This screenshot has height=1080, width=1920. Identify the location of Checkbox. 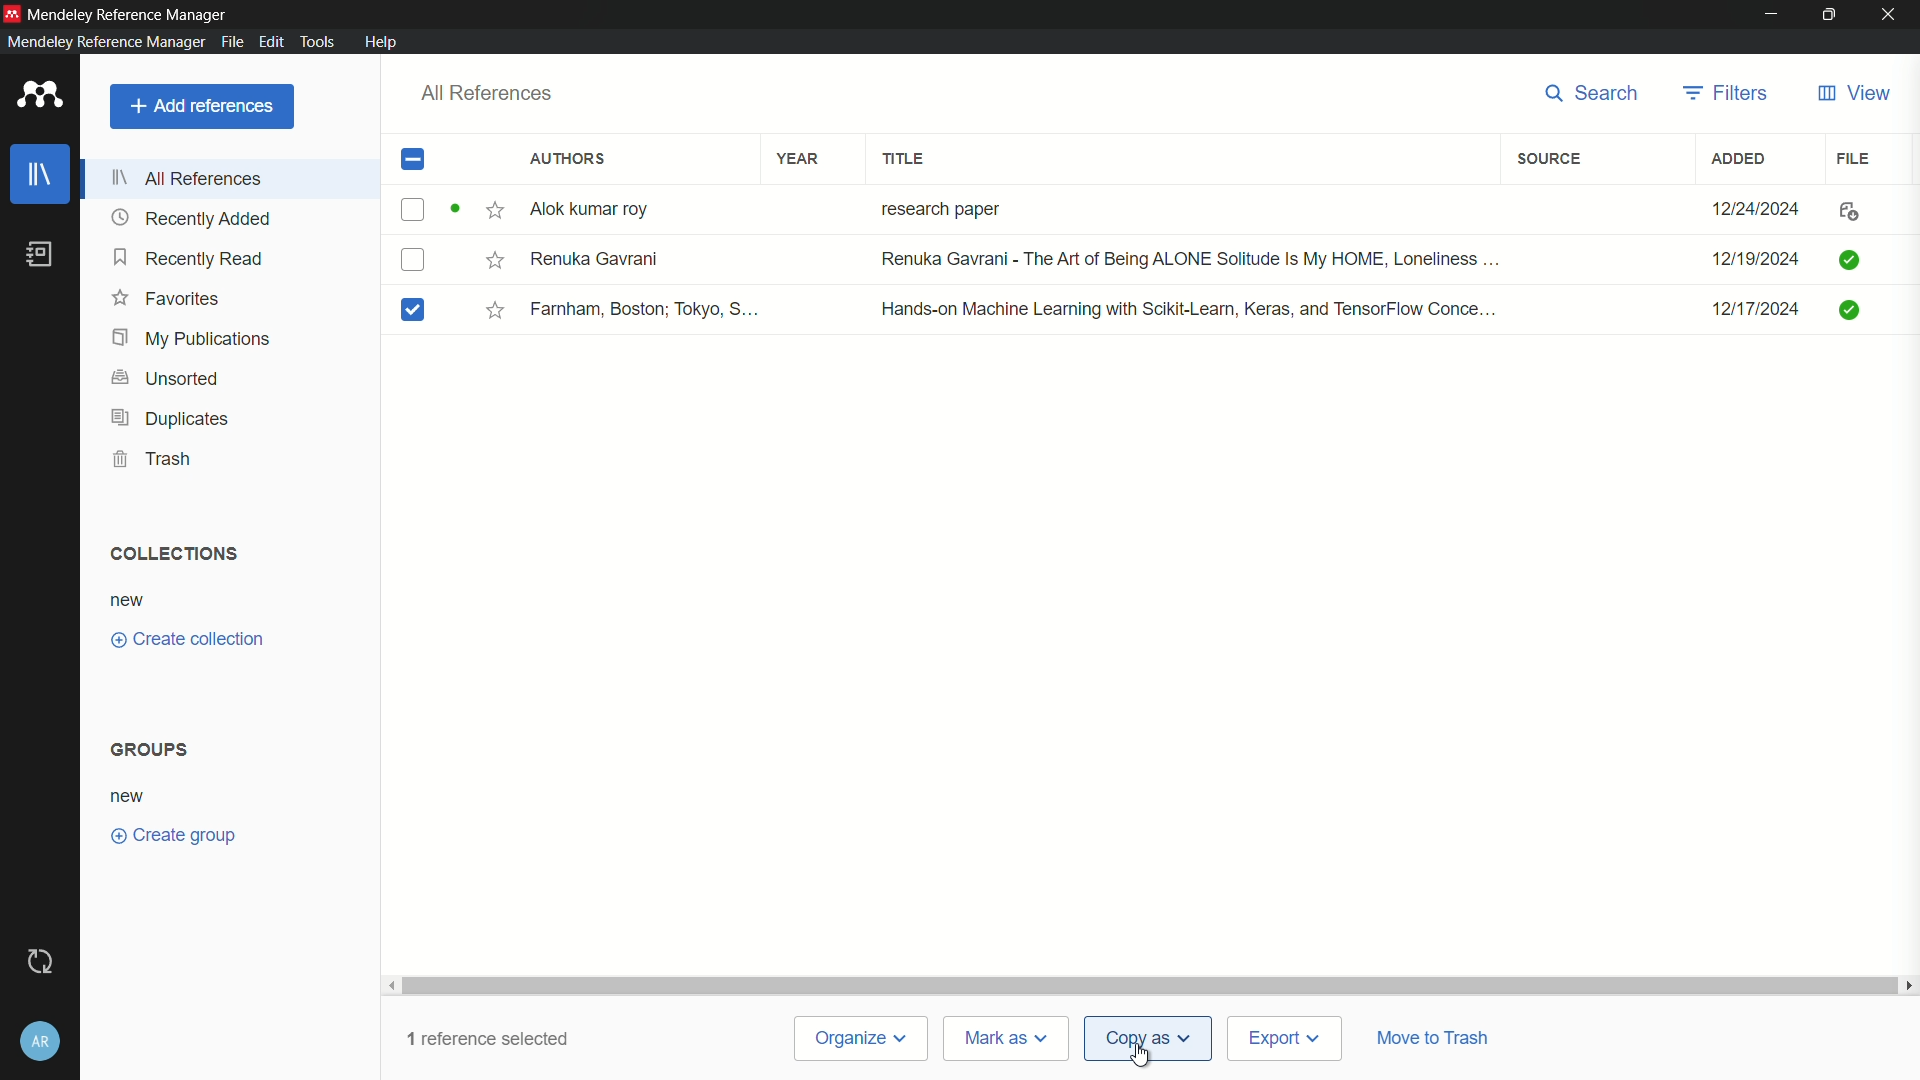
(419, 262).